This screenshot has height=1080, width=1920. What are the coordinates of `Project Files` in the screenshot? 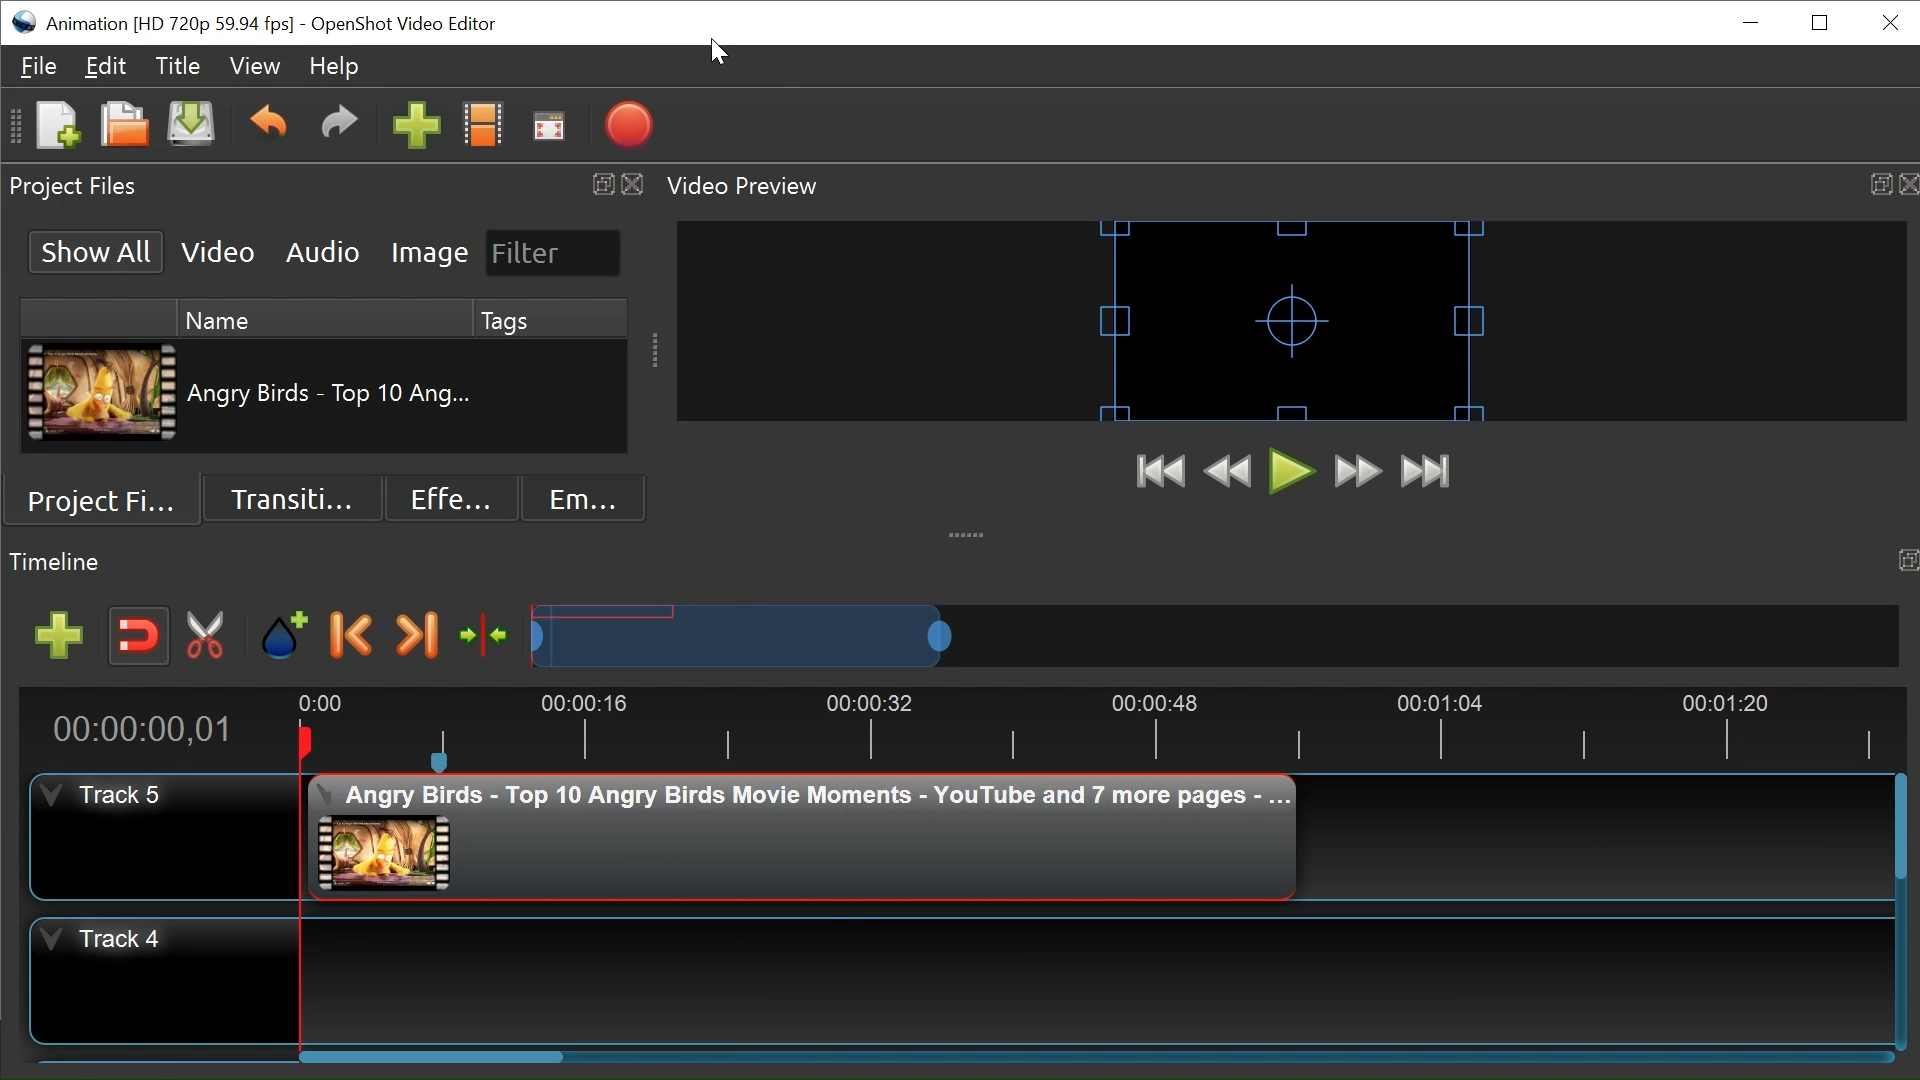 It's located at (327, 189).